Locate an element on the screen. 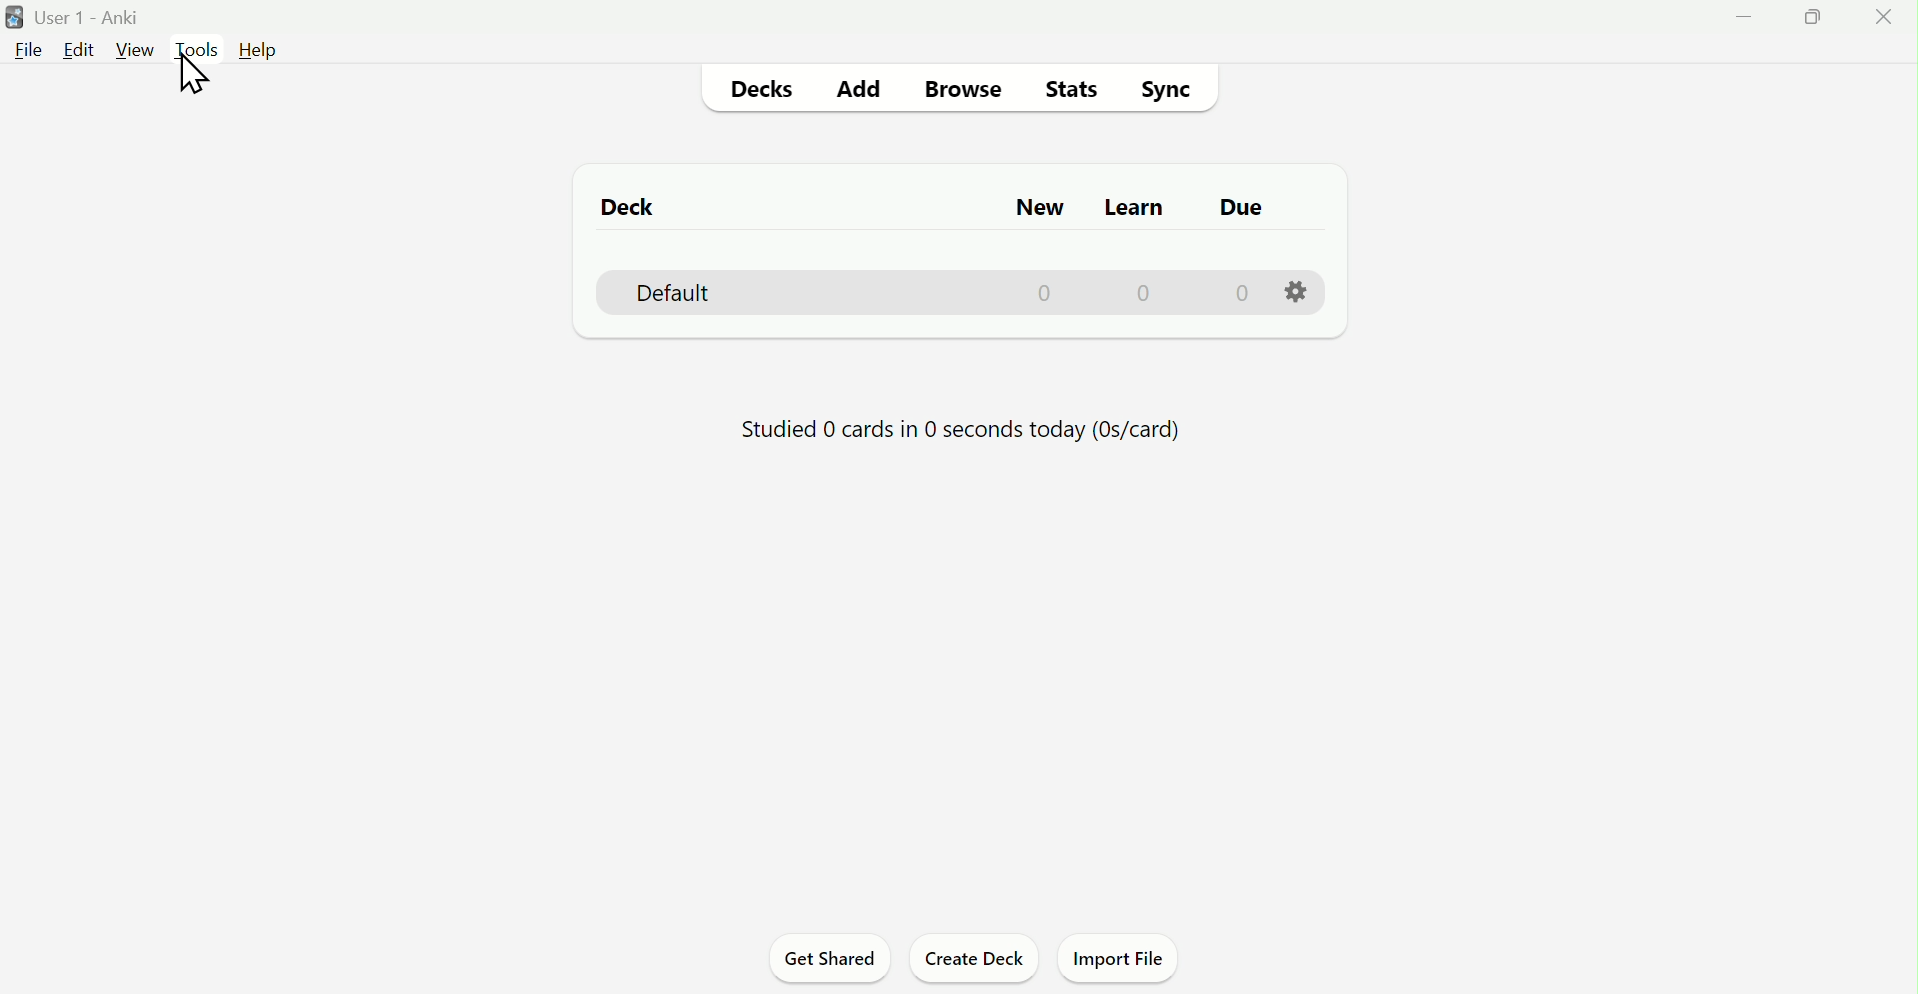 Image resolution: width=1918 pixels, height=994 pixels. Maximise is located at coordinates (1804, 25).